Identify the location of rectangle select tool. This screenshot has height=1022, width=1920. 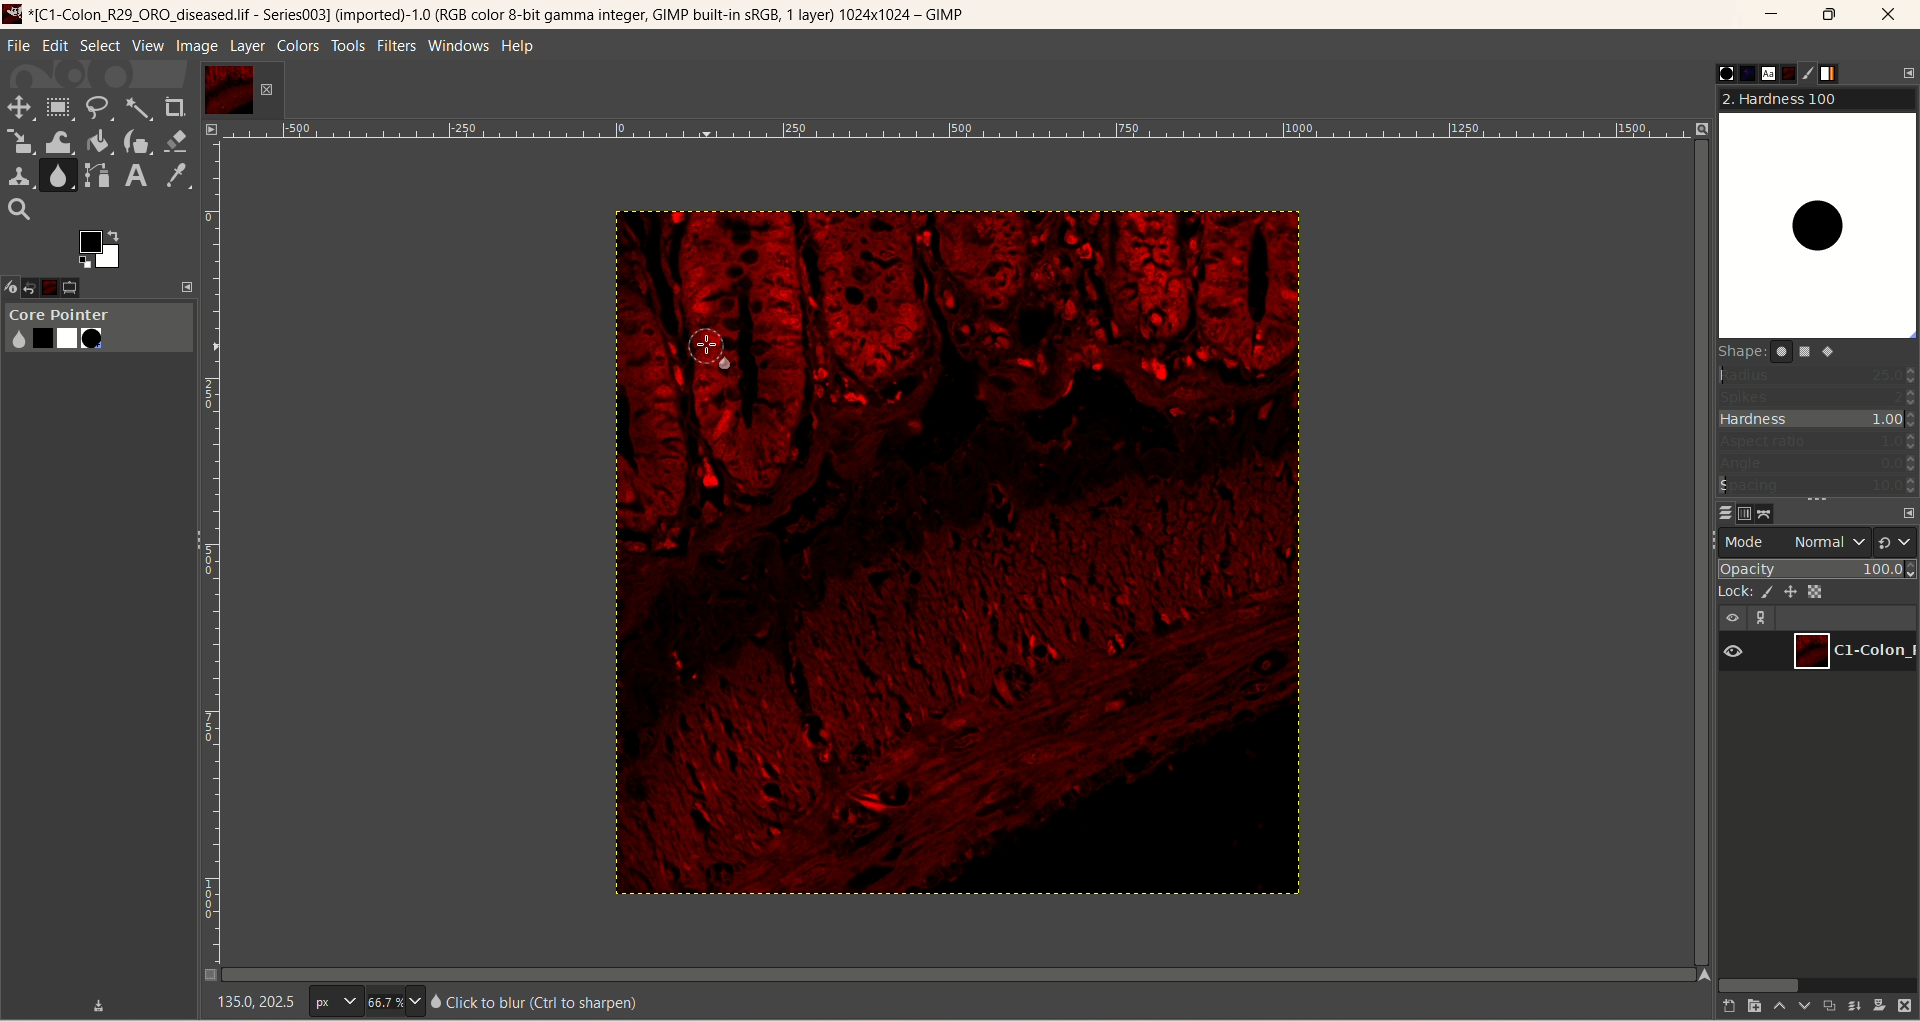
(58, 106).